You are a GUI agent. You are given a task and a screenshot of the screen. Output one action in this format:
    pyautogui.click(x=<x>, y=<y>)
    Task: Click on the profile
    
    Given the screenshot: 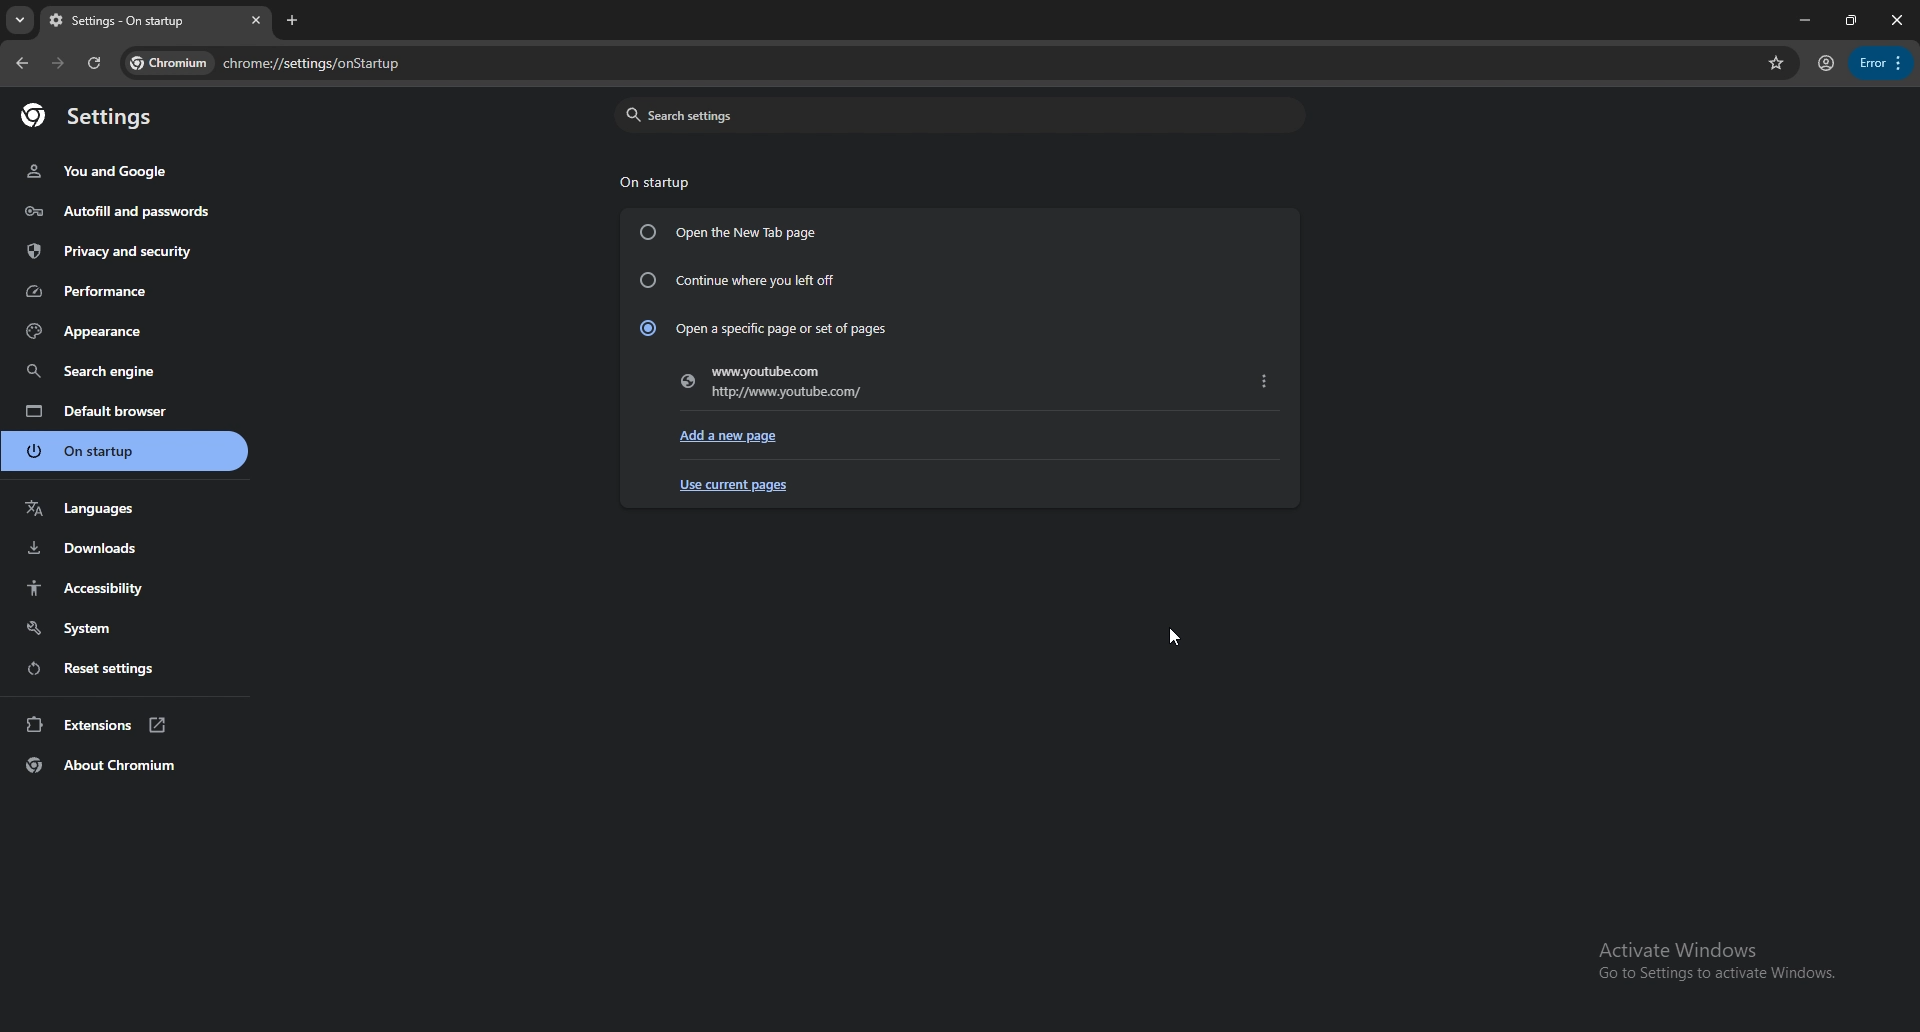 What is the action you would take?
    pyautogui.click(x=1825, y=65)
    